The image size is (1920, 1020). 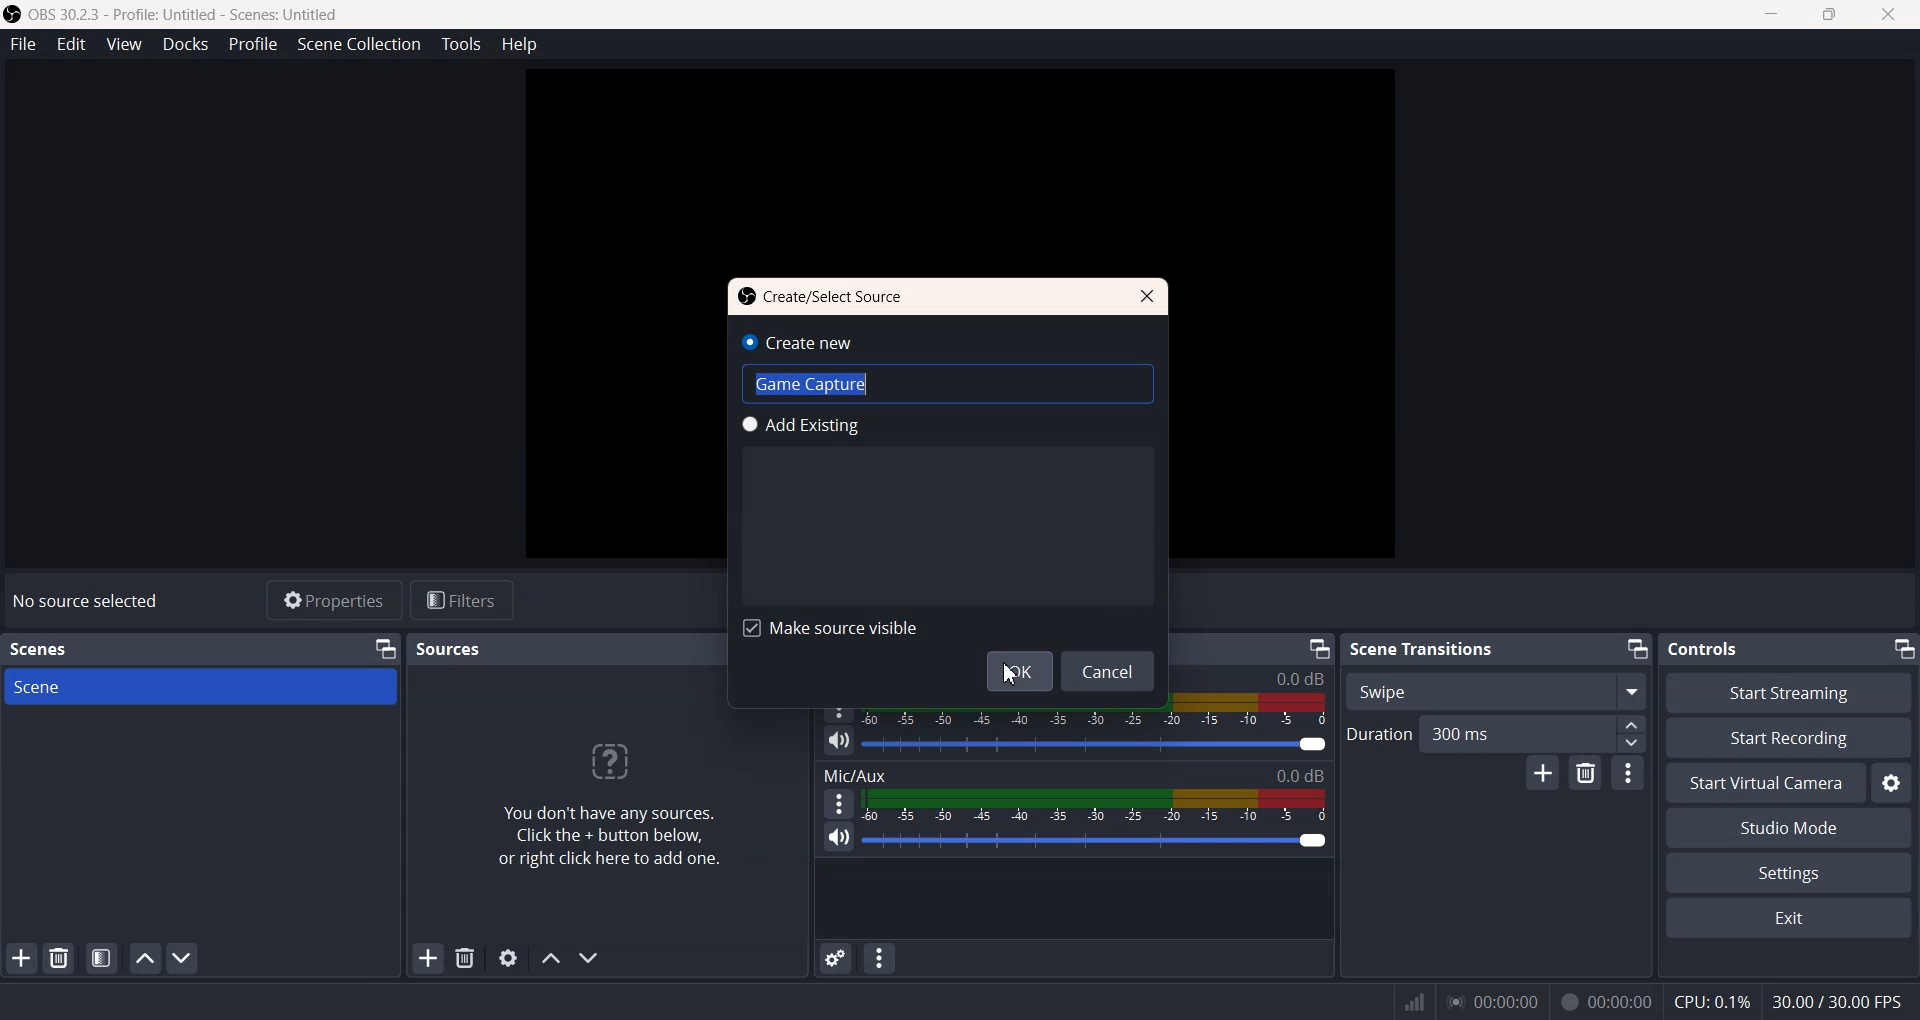 I want to click on Volume Indicator, so click(x=1093, y=804).